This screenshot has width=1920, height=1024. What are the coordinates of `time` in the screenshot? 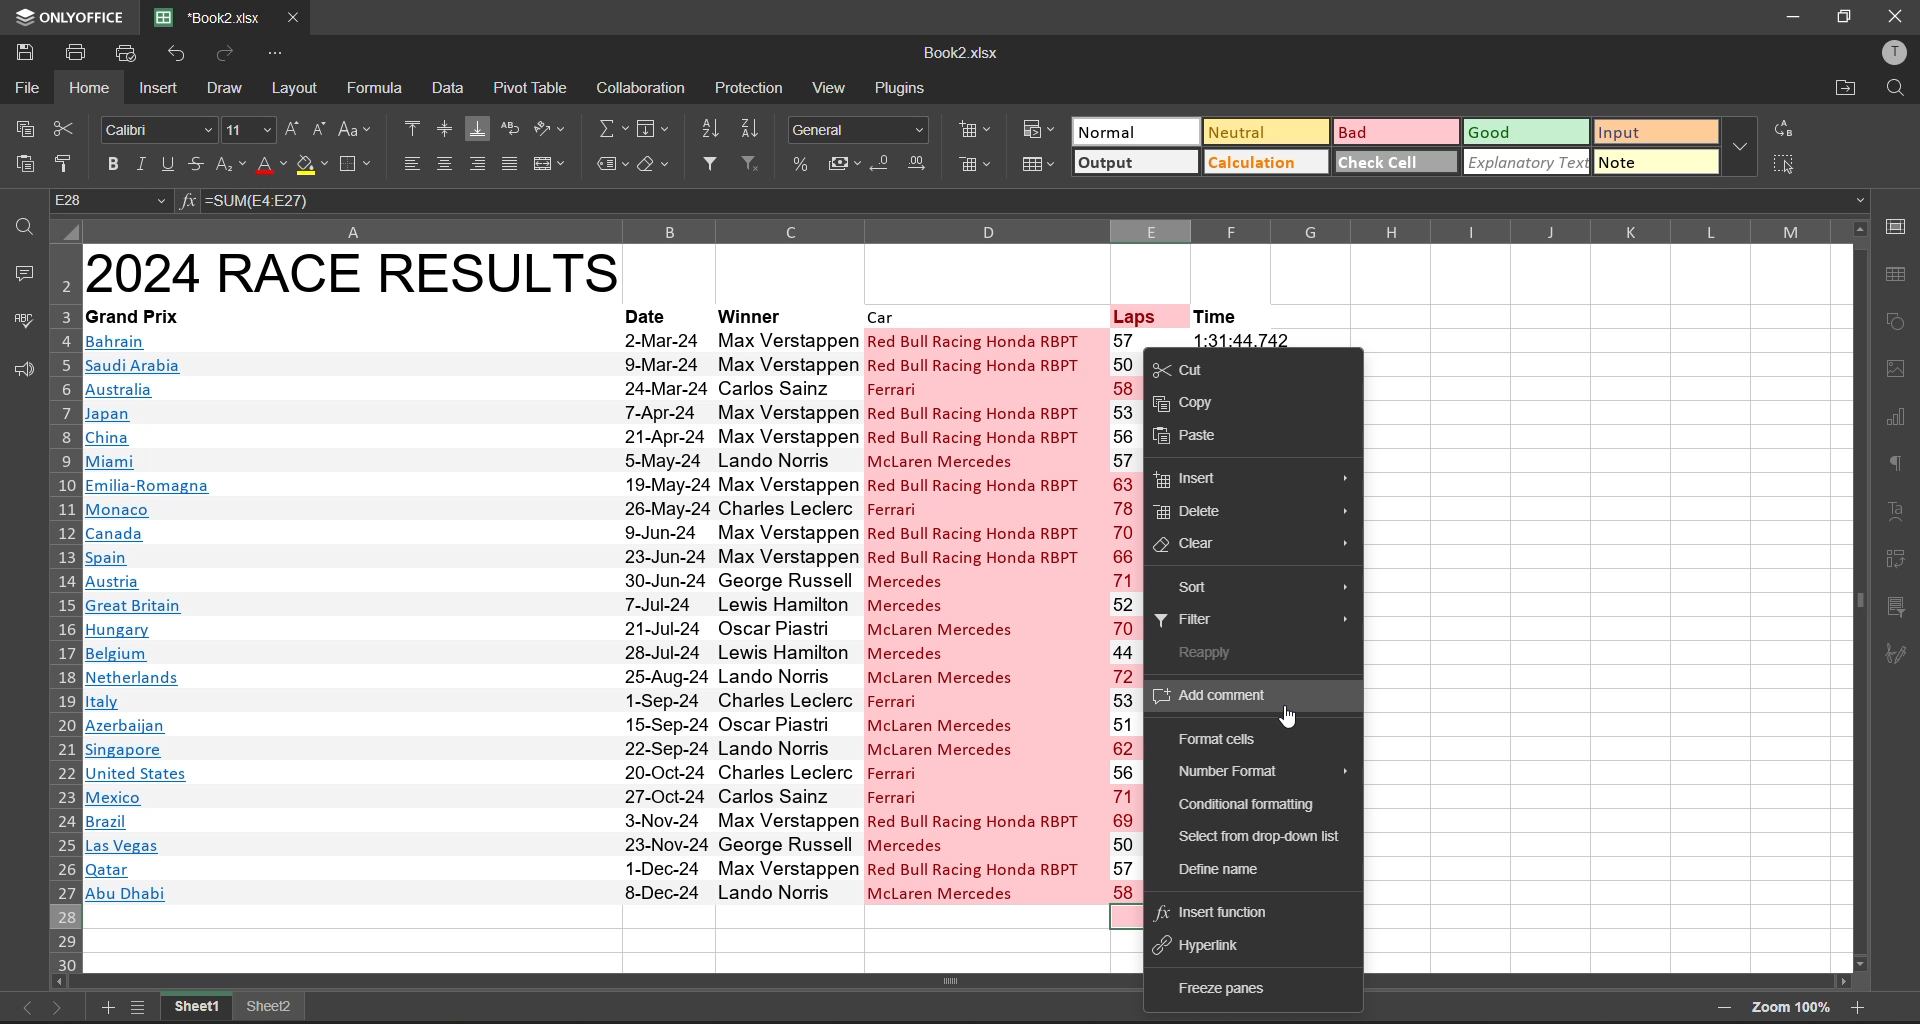 It's located at (1220, 315).